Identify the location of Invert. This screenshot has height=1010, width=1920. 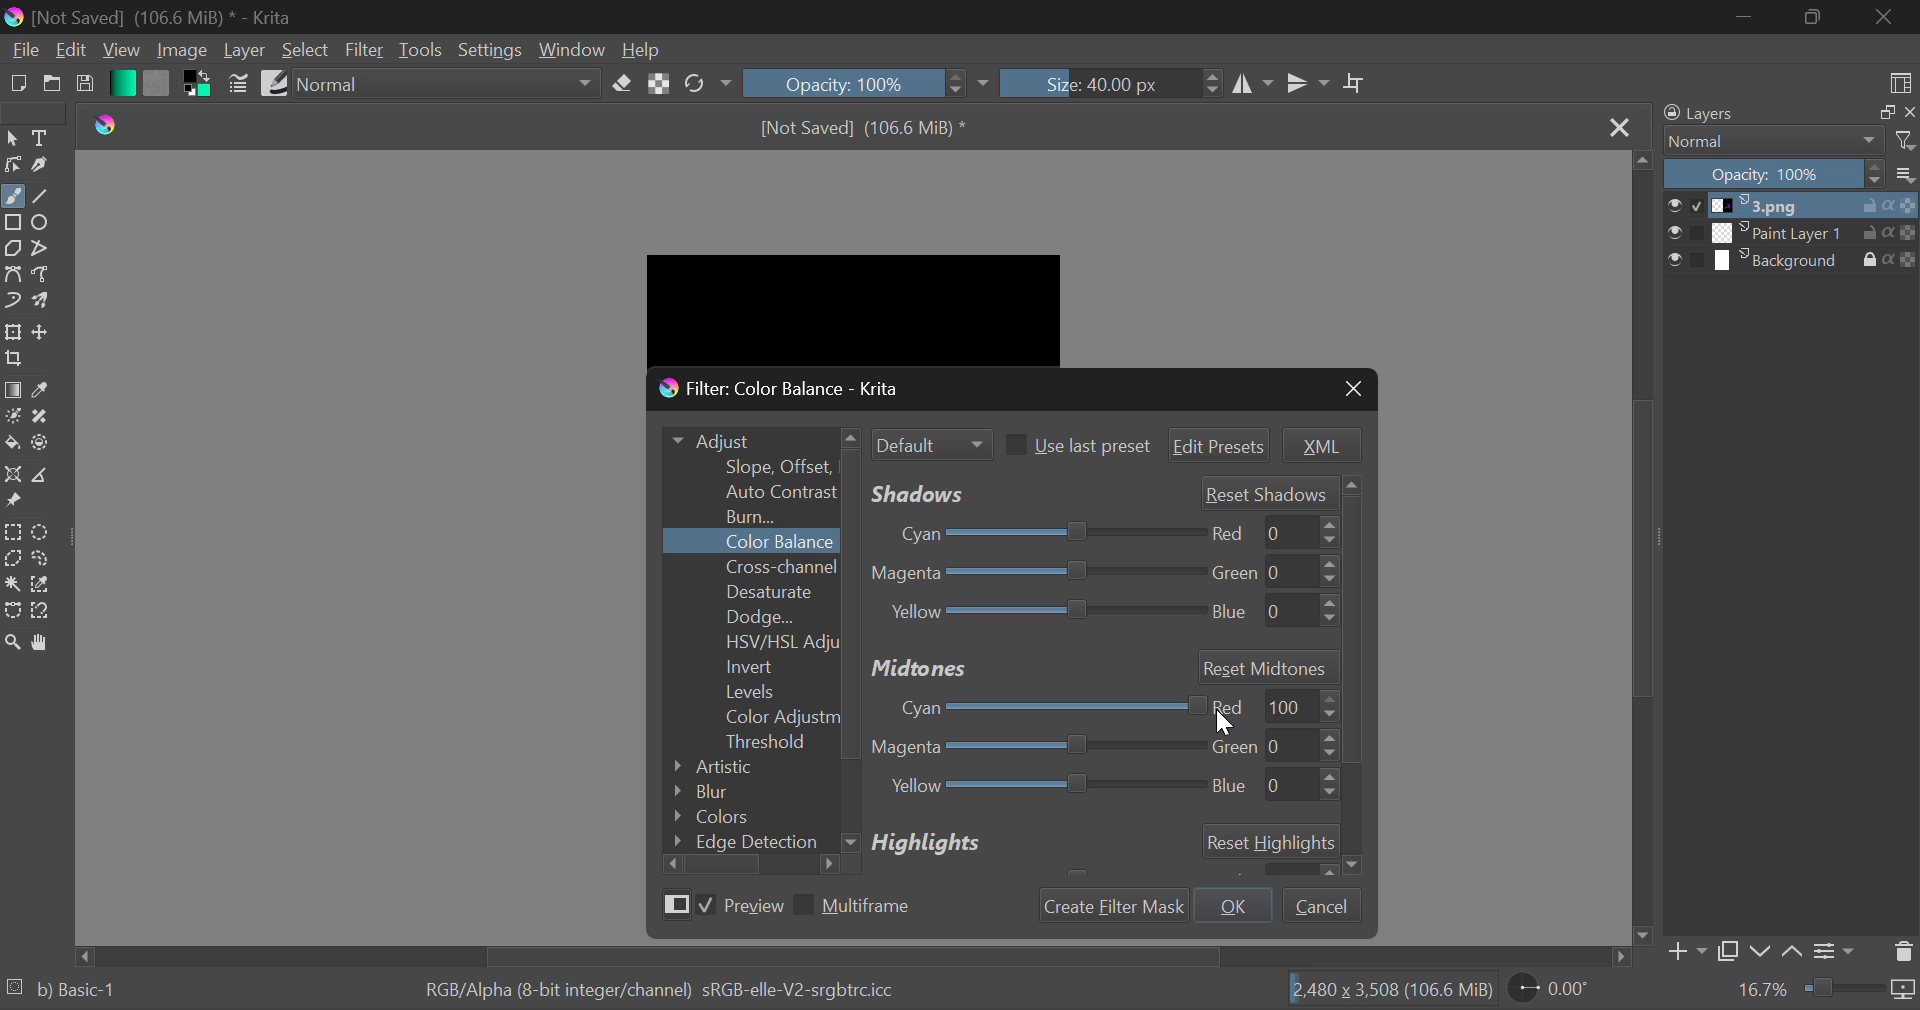
(753, 667).